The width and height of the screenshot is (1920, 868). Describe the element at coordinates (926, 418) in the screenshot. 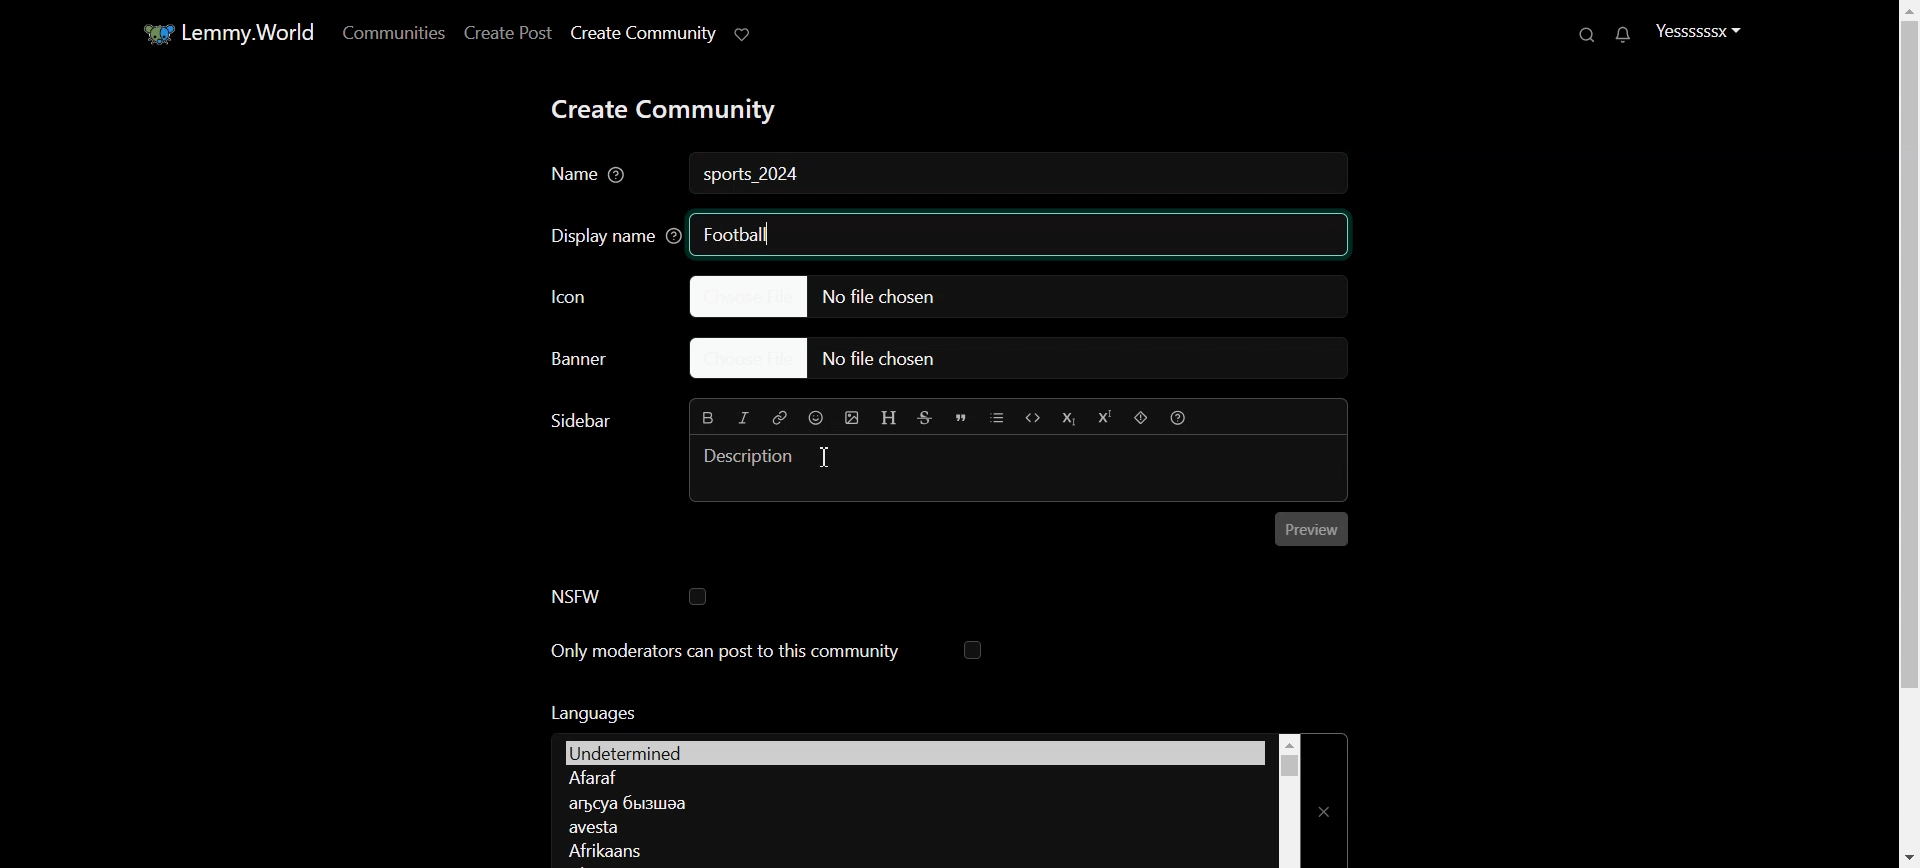

I see `Strikethrough` at that location.